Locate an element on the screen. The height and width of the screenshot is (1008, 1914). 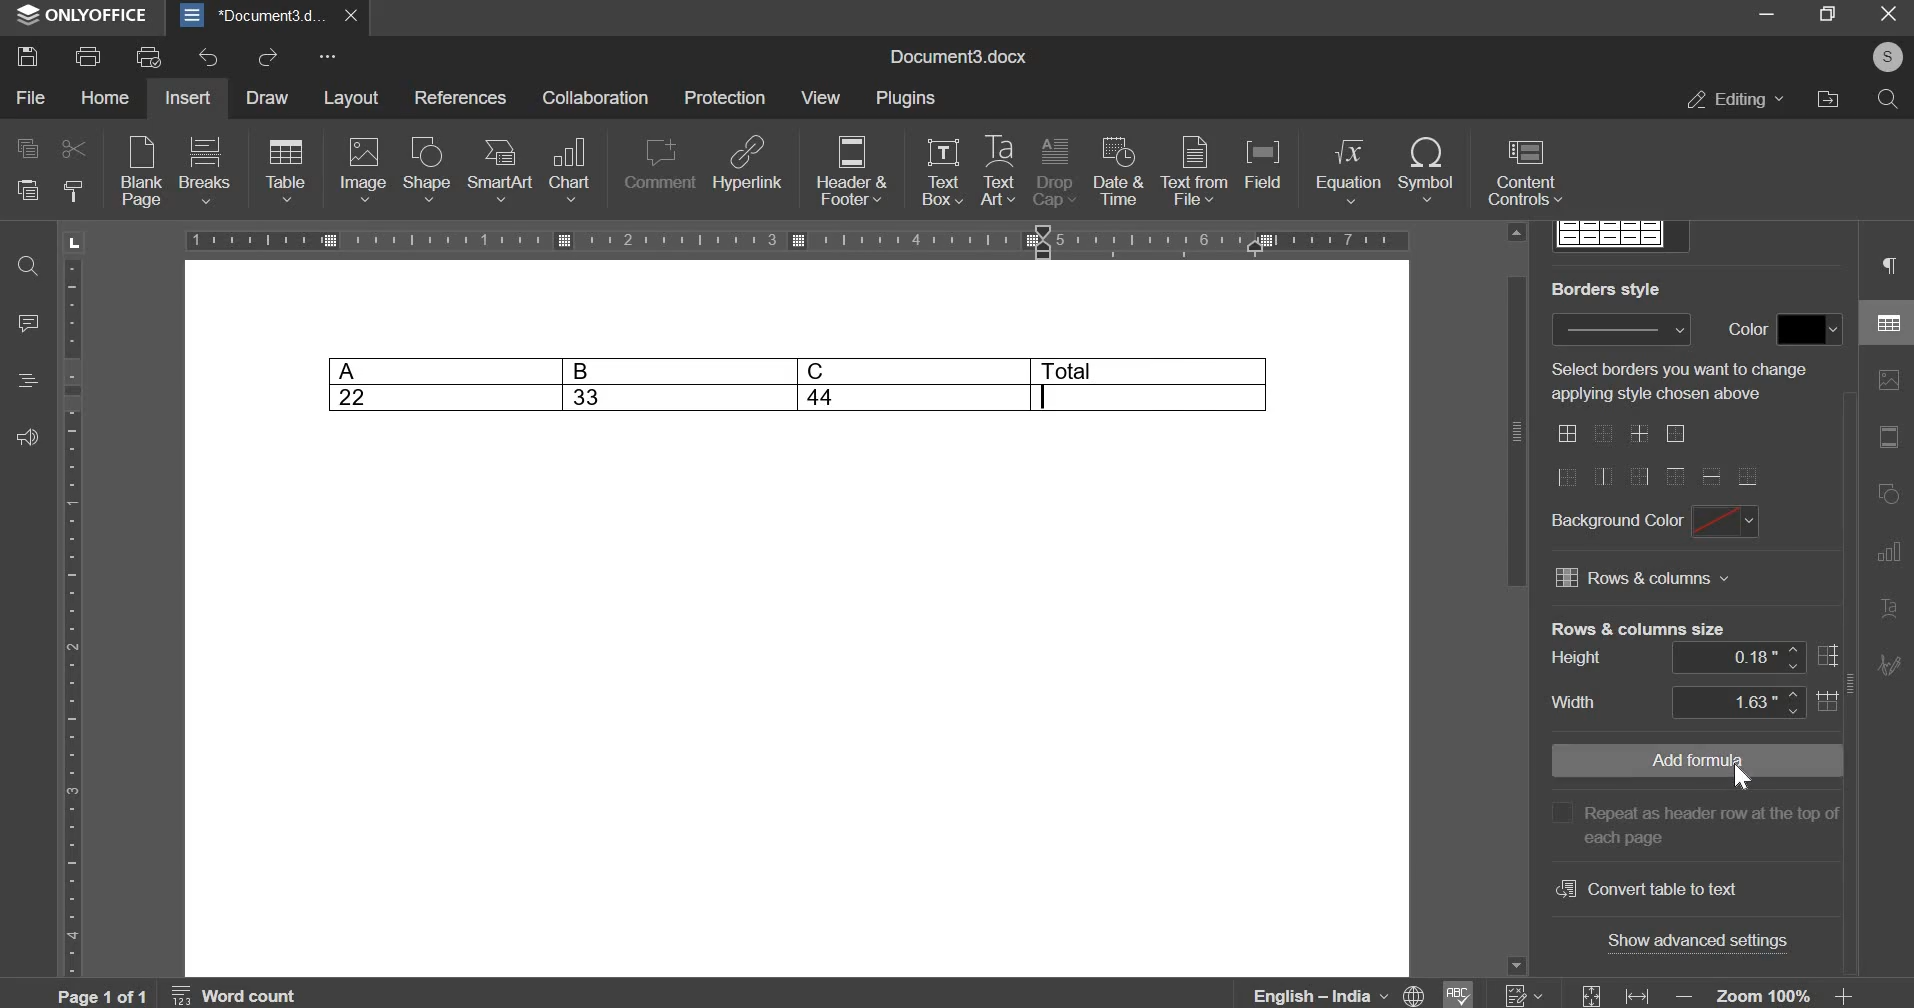
date & time is located at coordinates (1117, 172).